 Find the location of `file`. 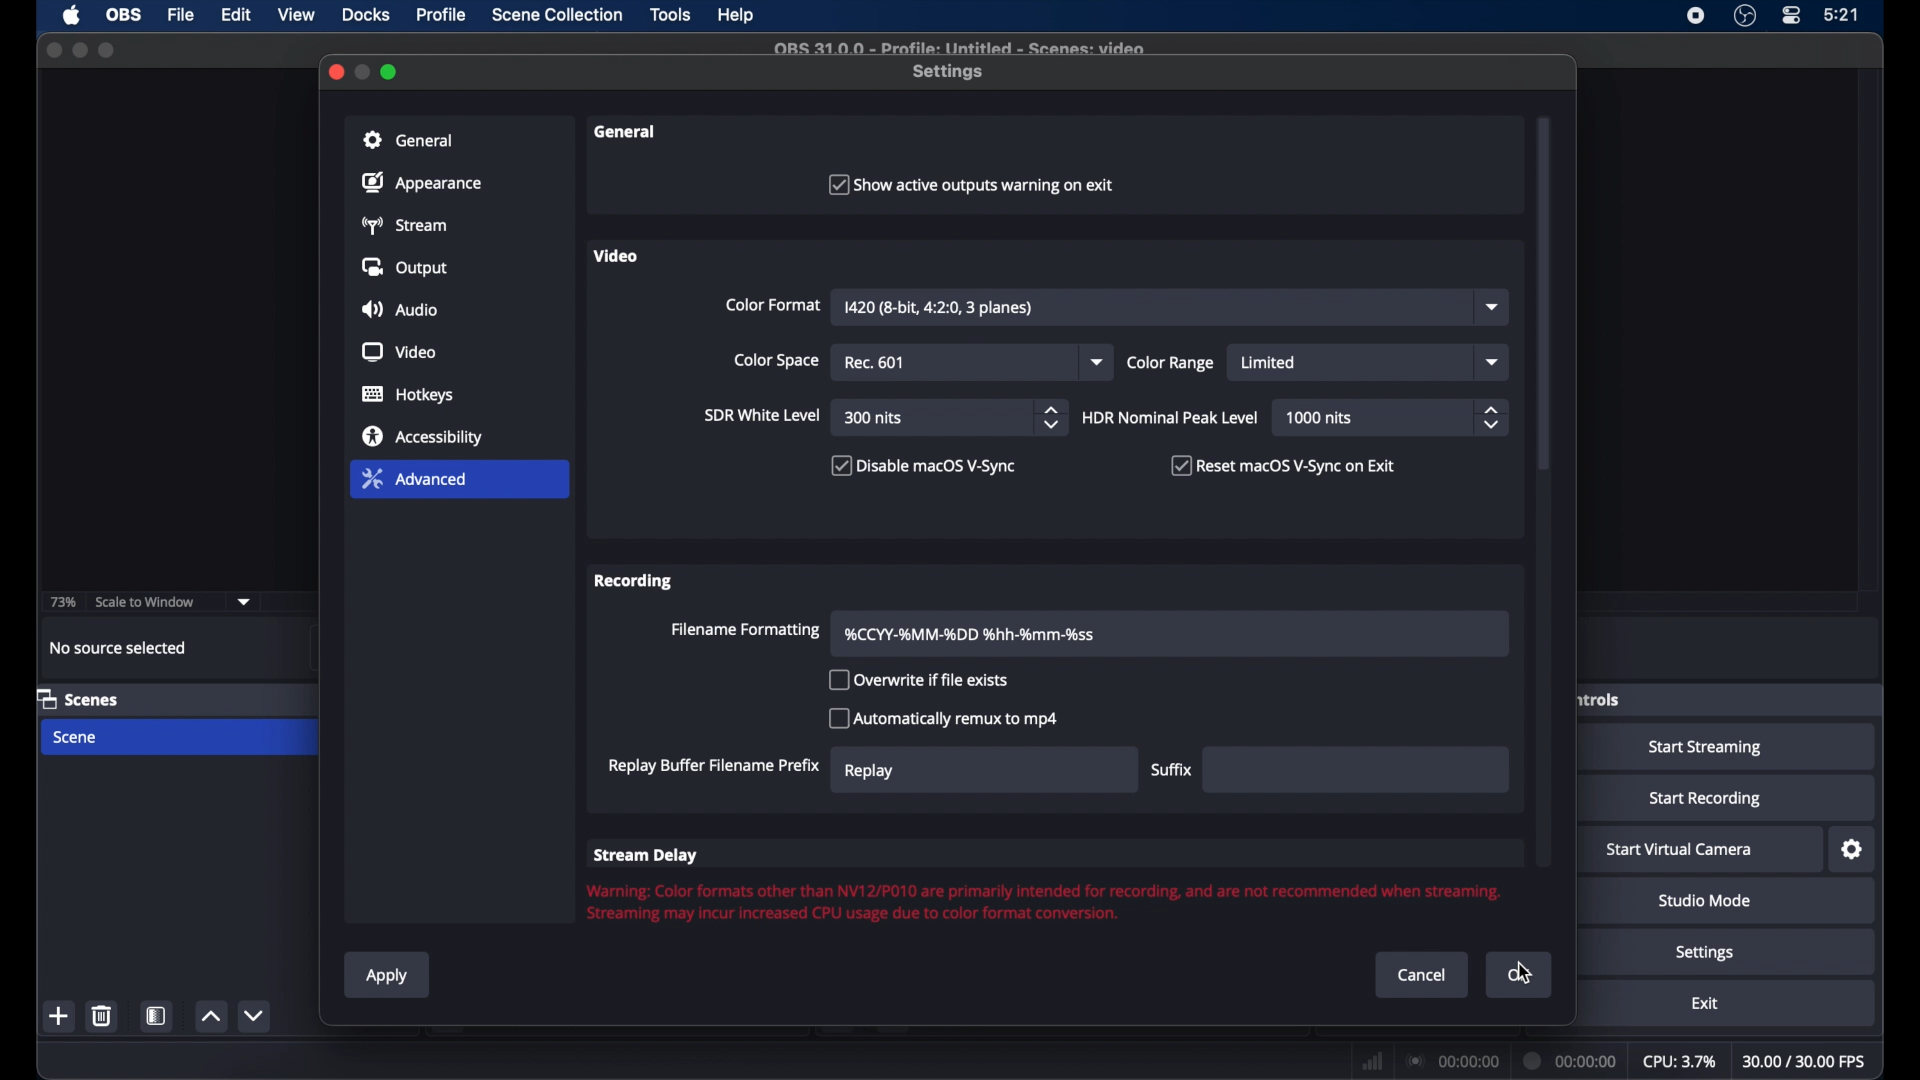

file is located at coordinates (182, 15).